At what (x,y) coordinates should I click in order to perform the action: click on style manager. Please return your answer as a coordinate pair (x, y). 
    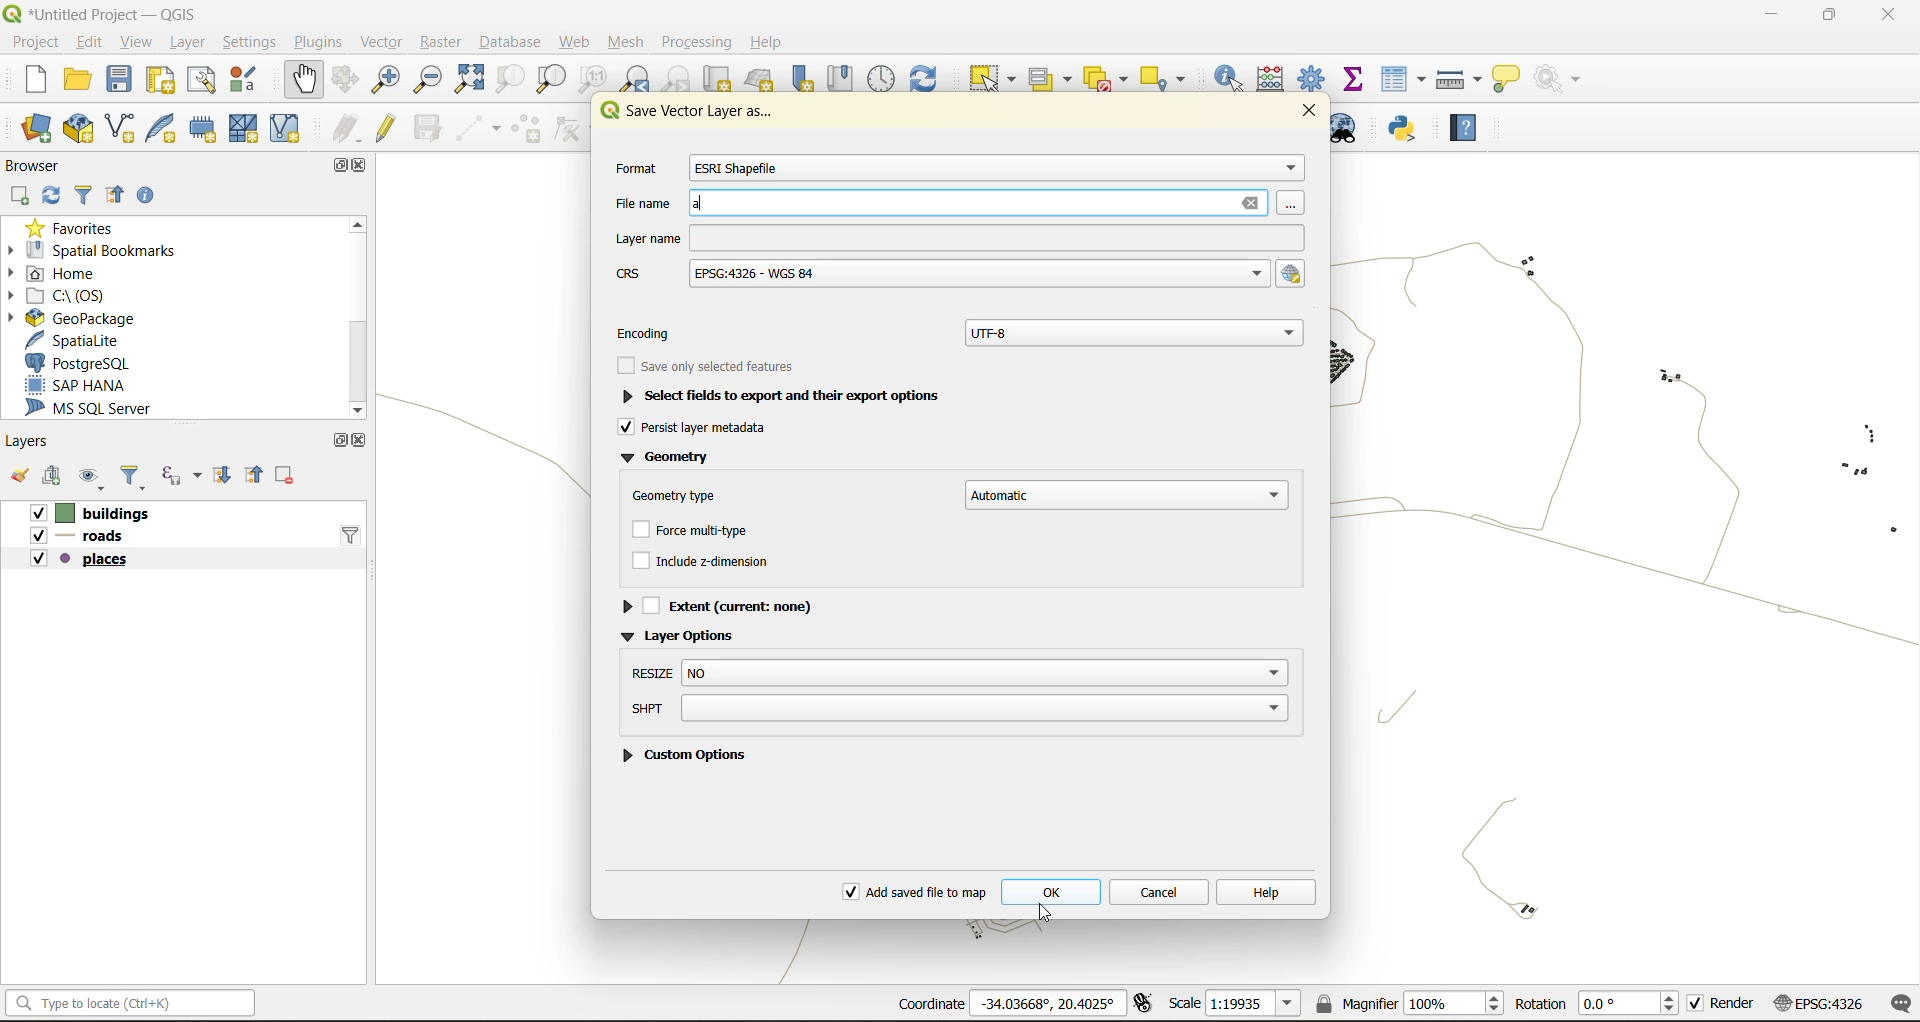
    Looking at the image, I should click on (251, 83).